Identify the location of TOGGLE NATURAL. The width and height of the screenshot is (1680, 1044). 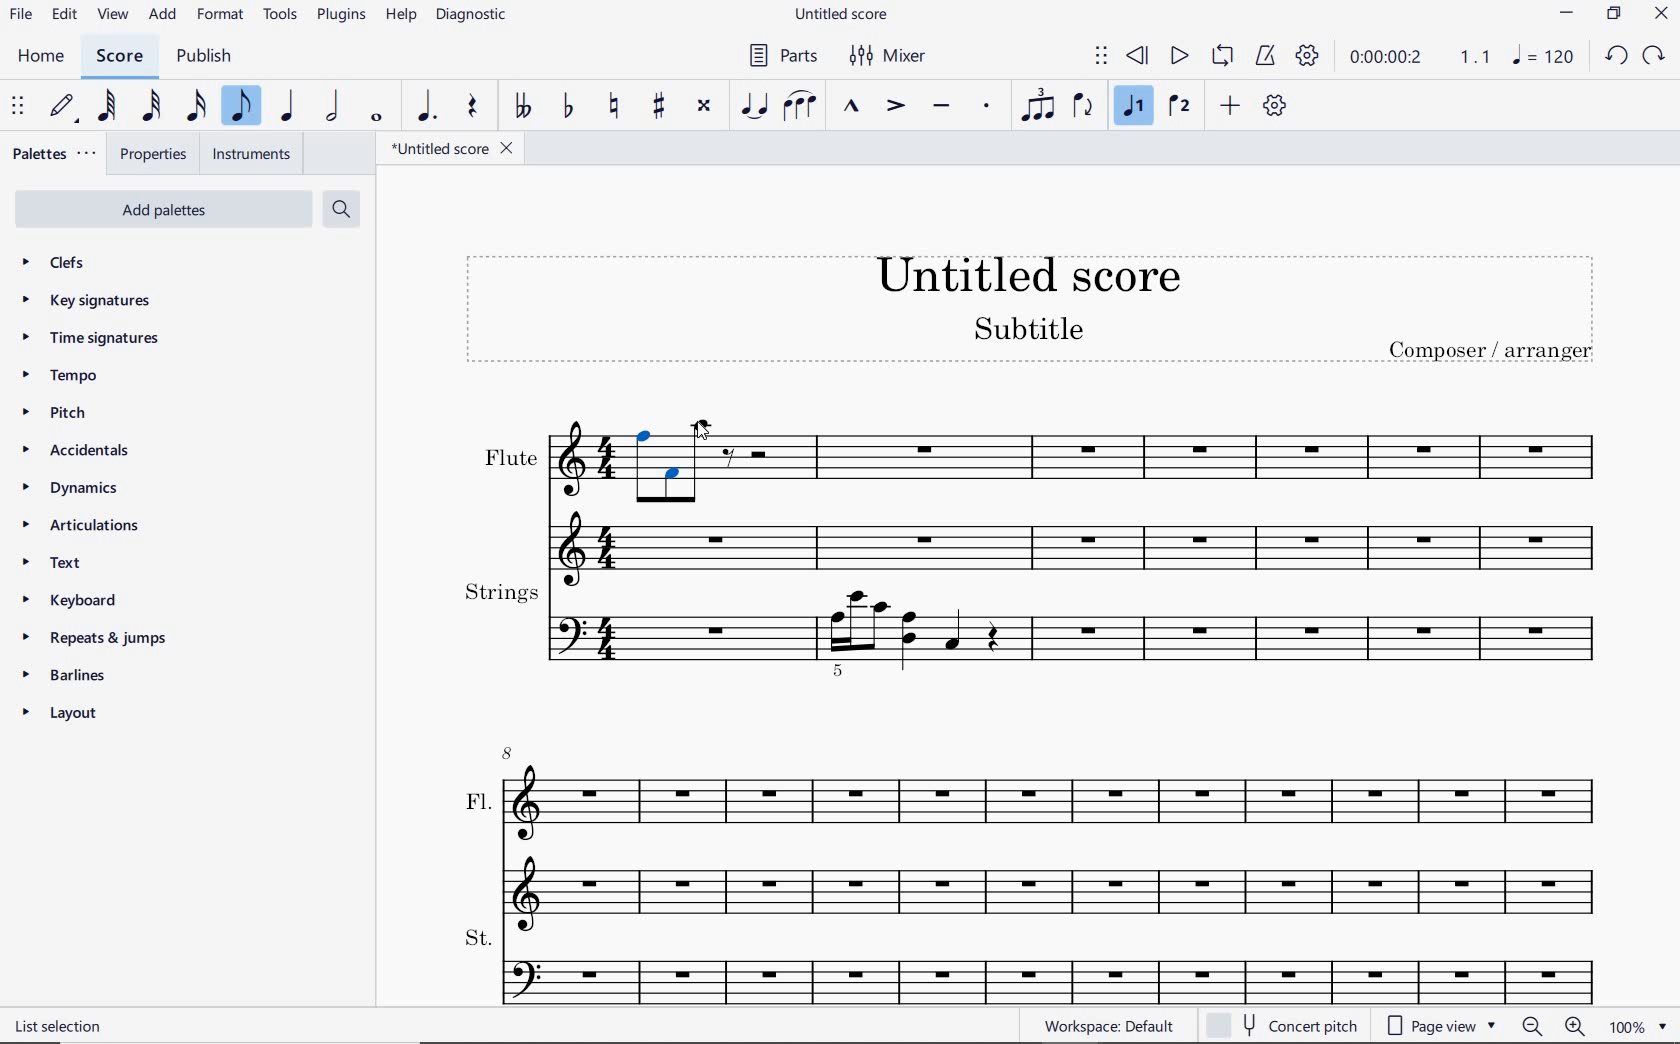
(614, 107).